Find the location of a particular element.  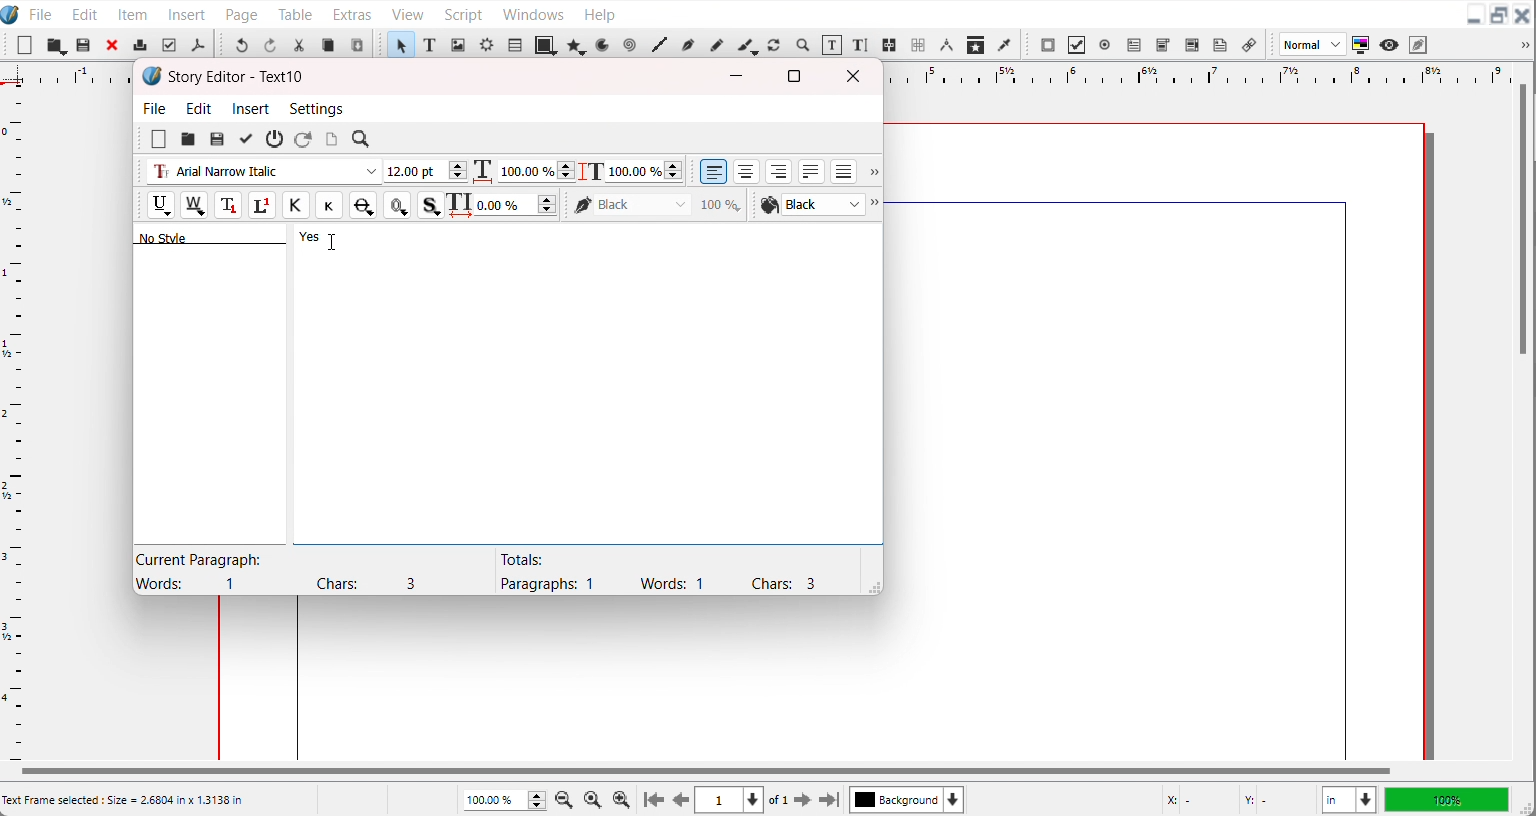

Select current page is located at coordinates (729, 800).